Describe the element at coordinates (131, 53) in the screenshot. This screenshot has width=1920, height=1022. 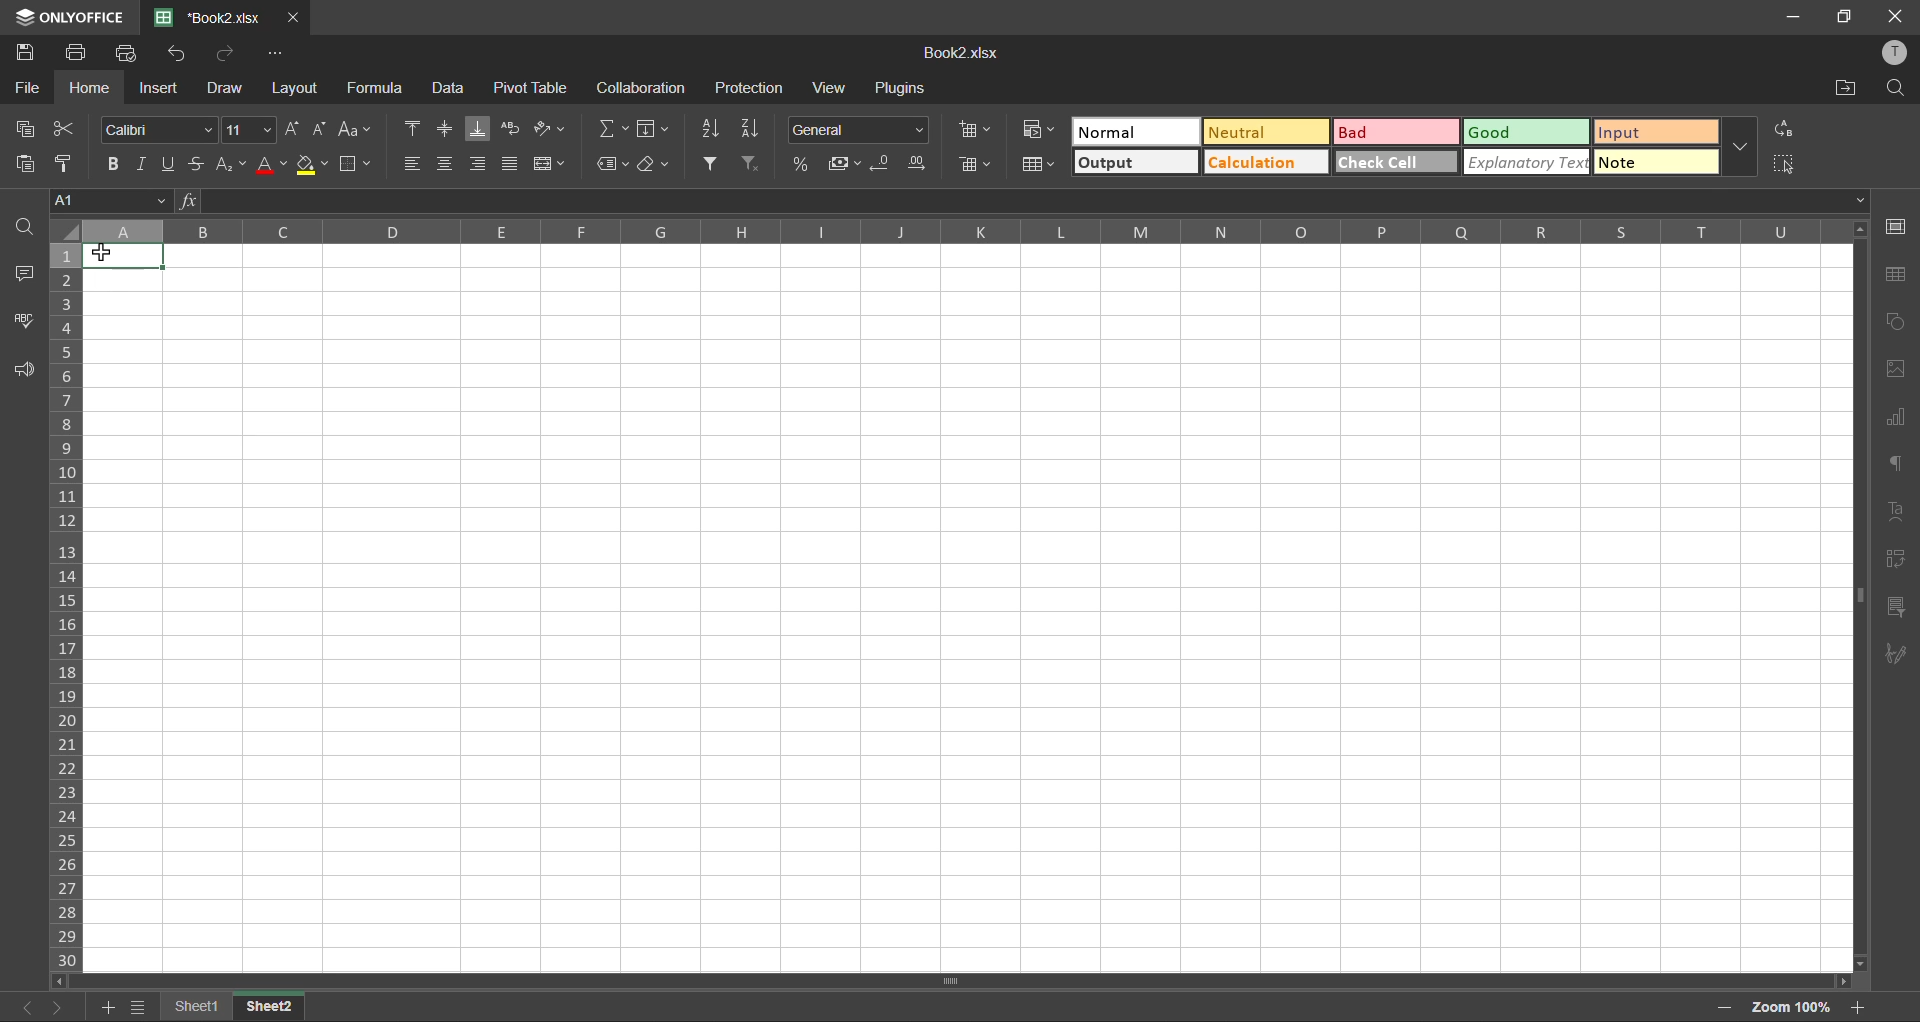
I see `quick print` at that location.